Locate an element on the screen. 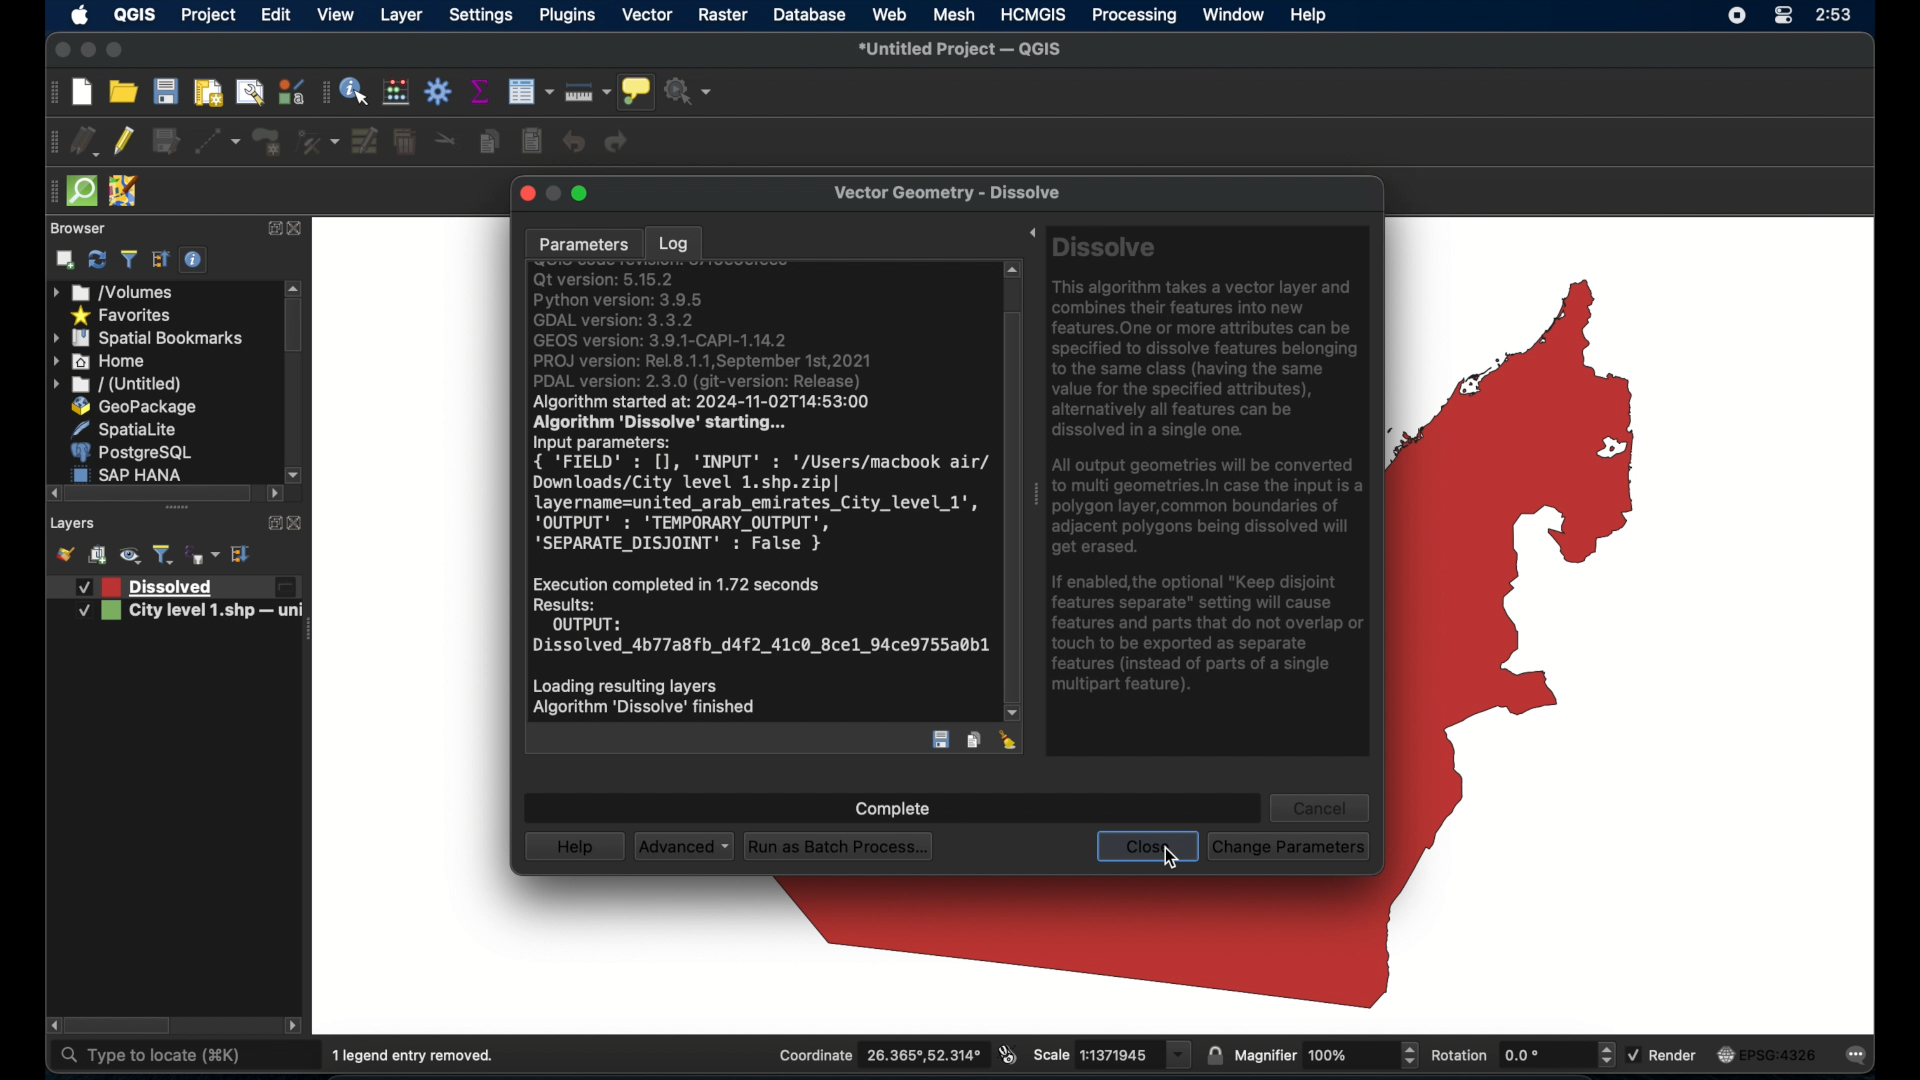 The height and width of the screenshot is (1080, 1920). modify attributes is located at coordinates (363, 141).